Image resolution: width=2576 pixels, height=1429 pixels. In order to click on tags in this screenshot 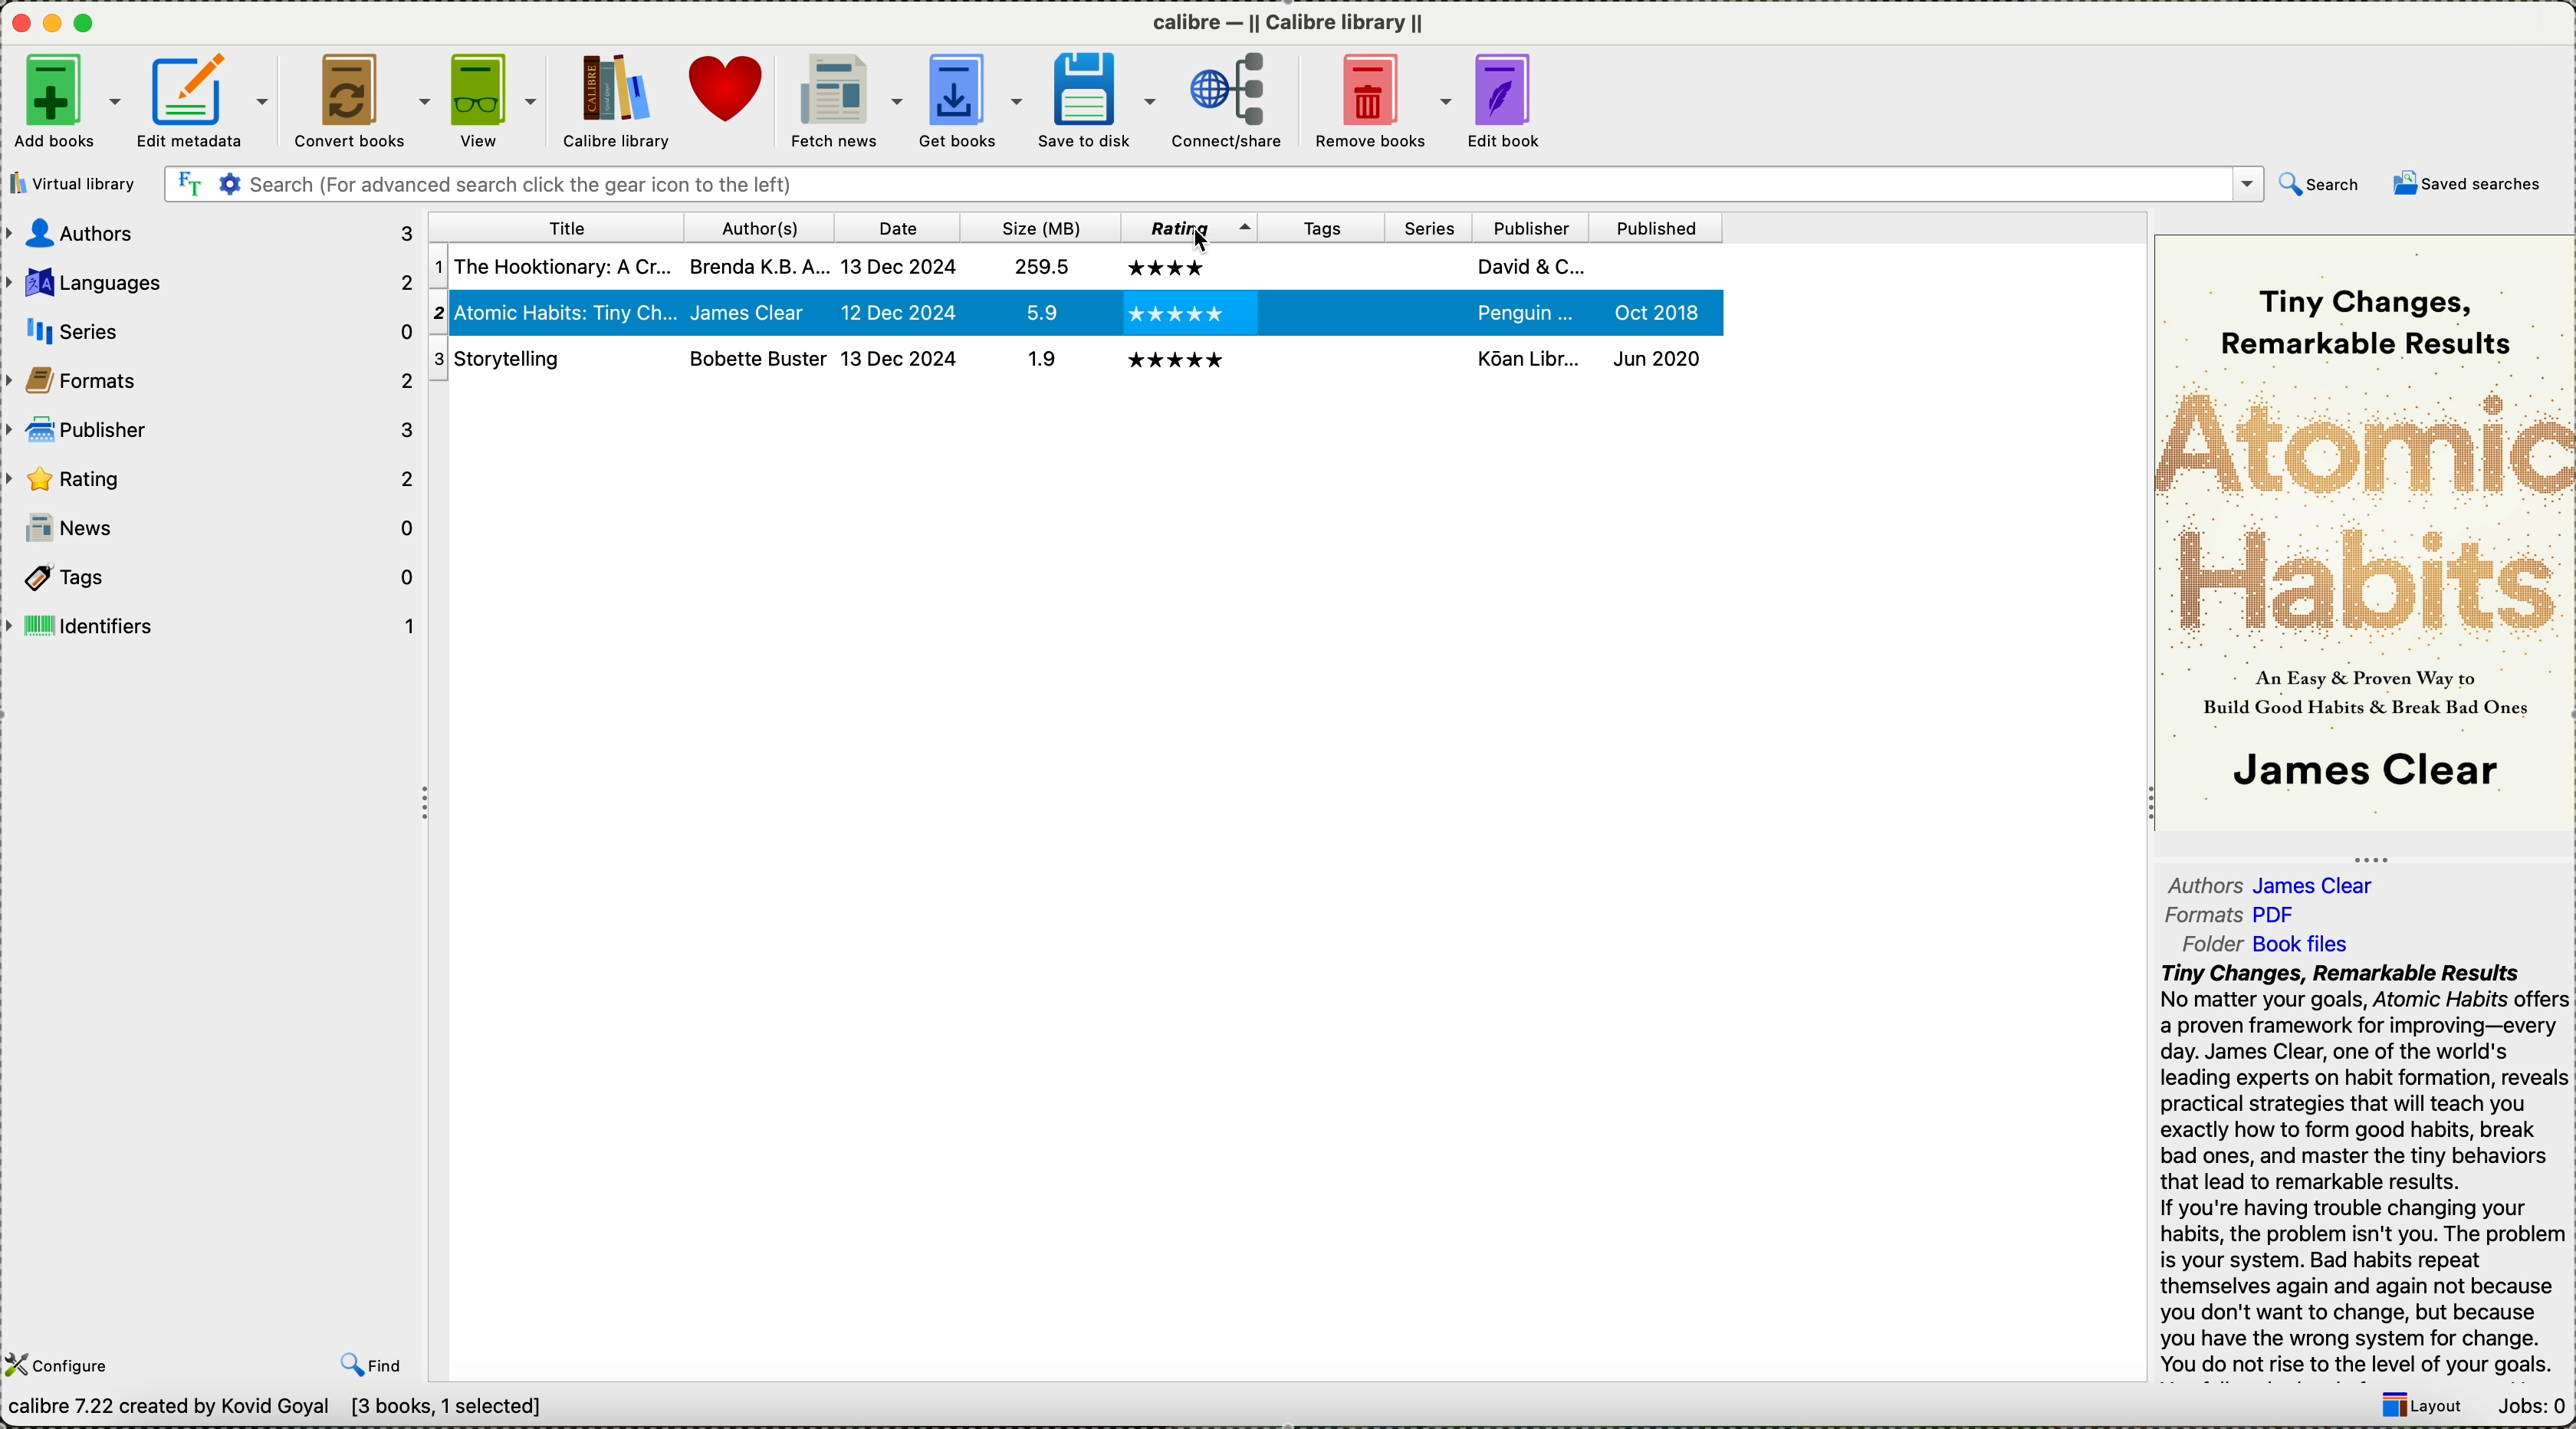, I will do `click(1326, 264)`.